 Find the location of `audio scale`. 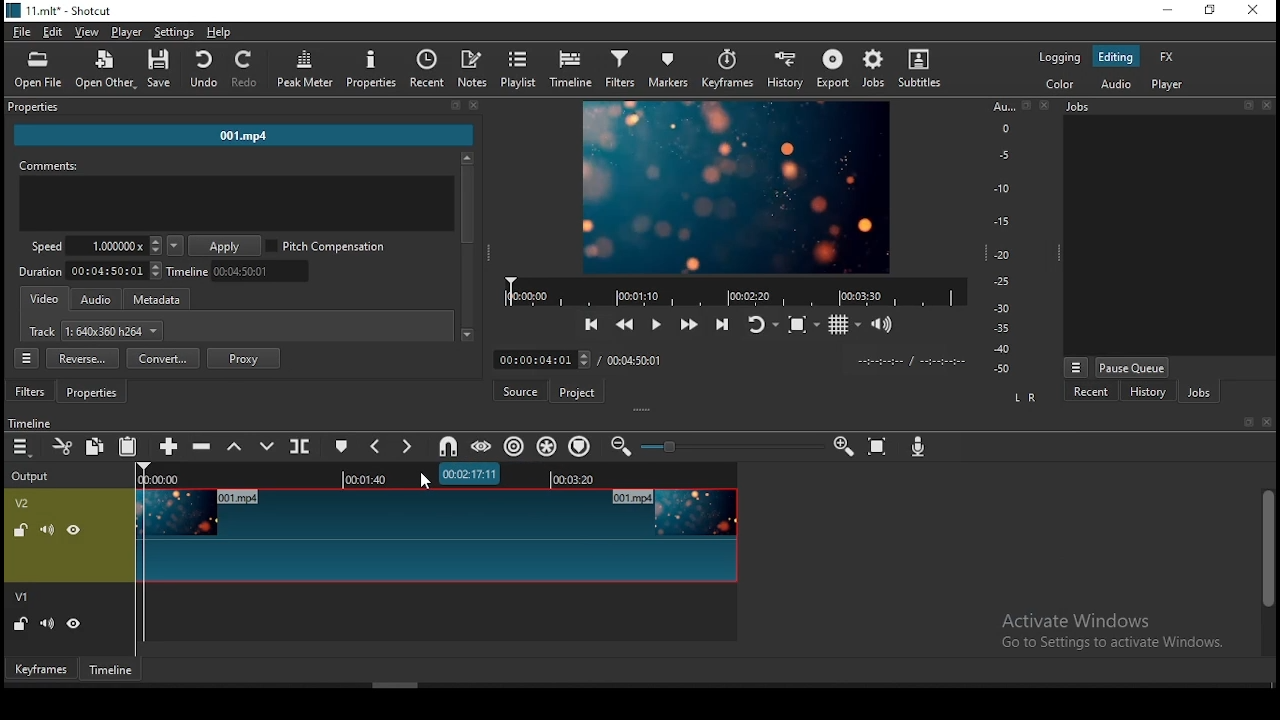

audio scale is located at coordinates (1017, 239).